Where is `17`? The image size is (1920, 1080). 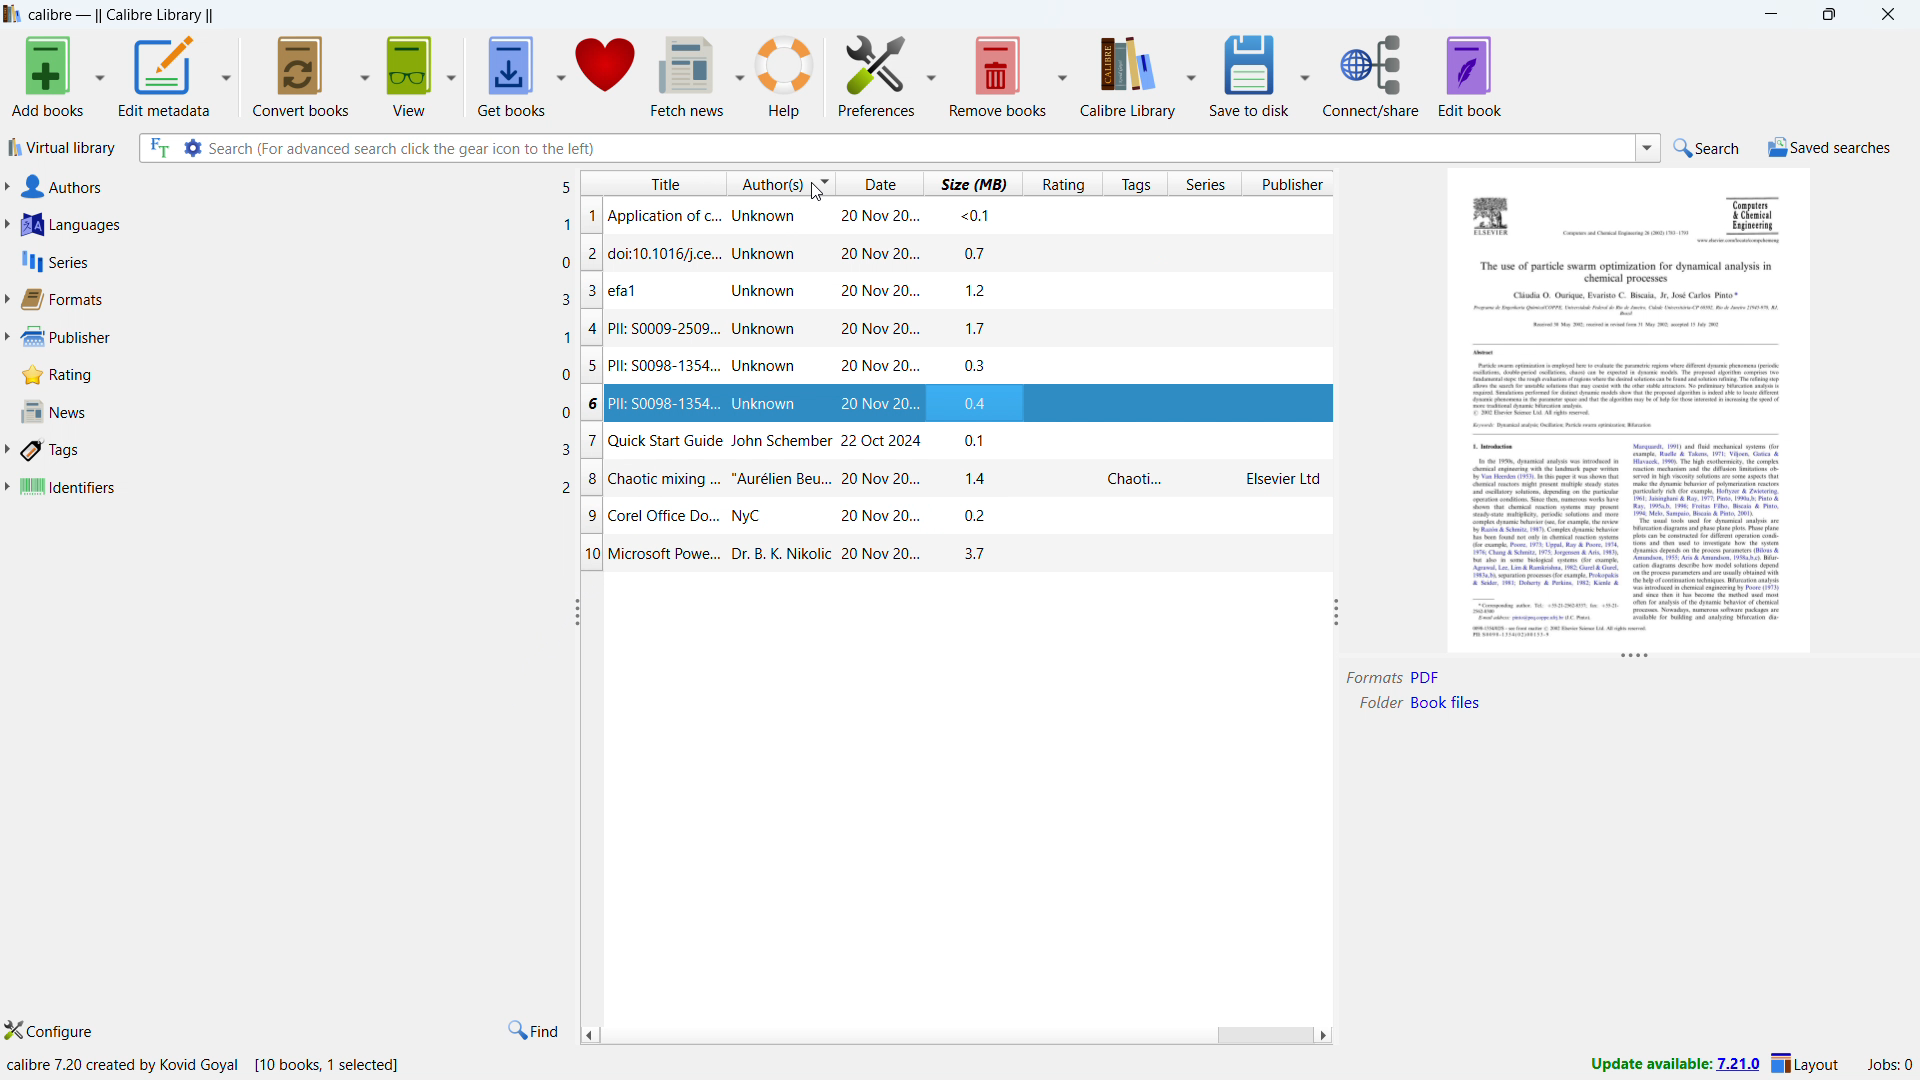 17 is located at coordinates (979, 326).